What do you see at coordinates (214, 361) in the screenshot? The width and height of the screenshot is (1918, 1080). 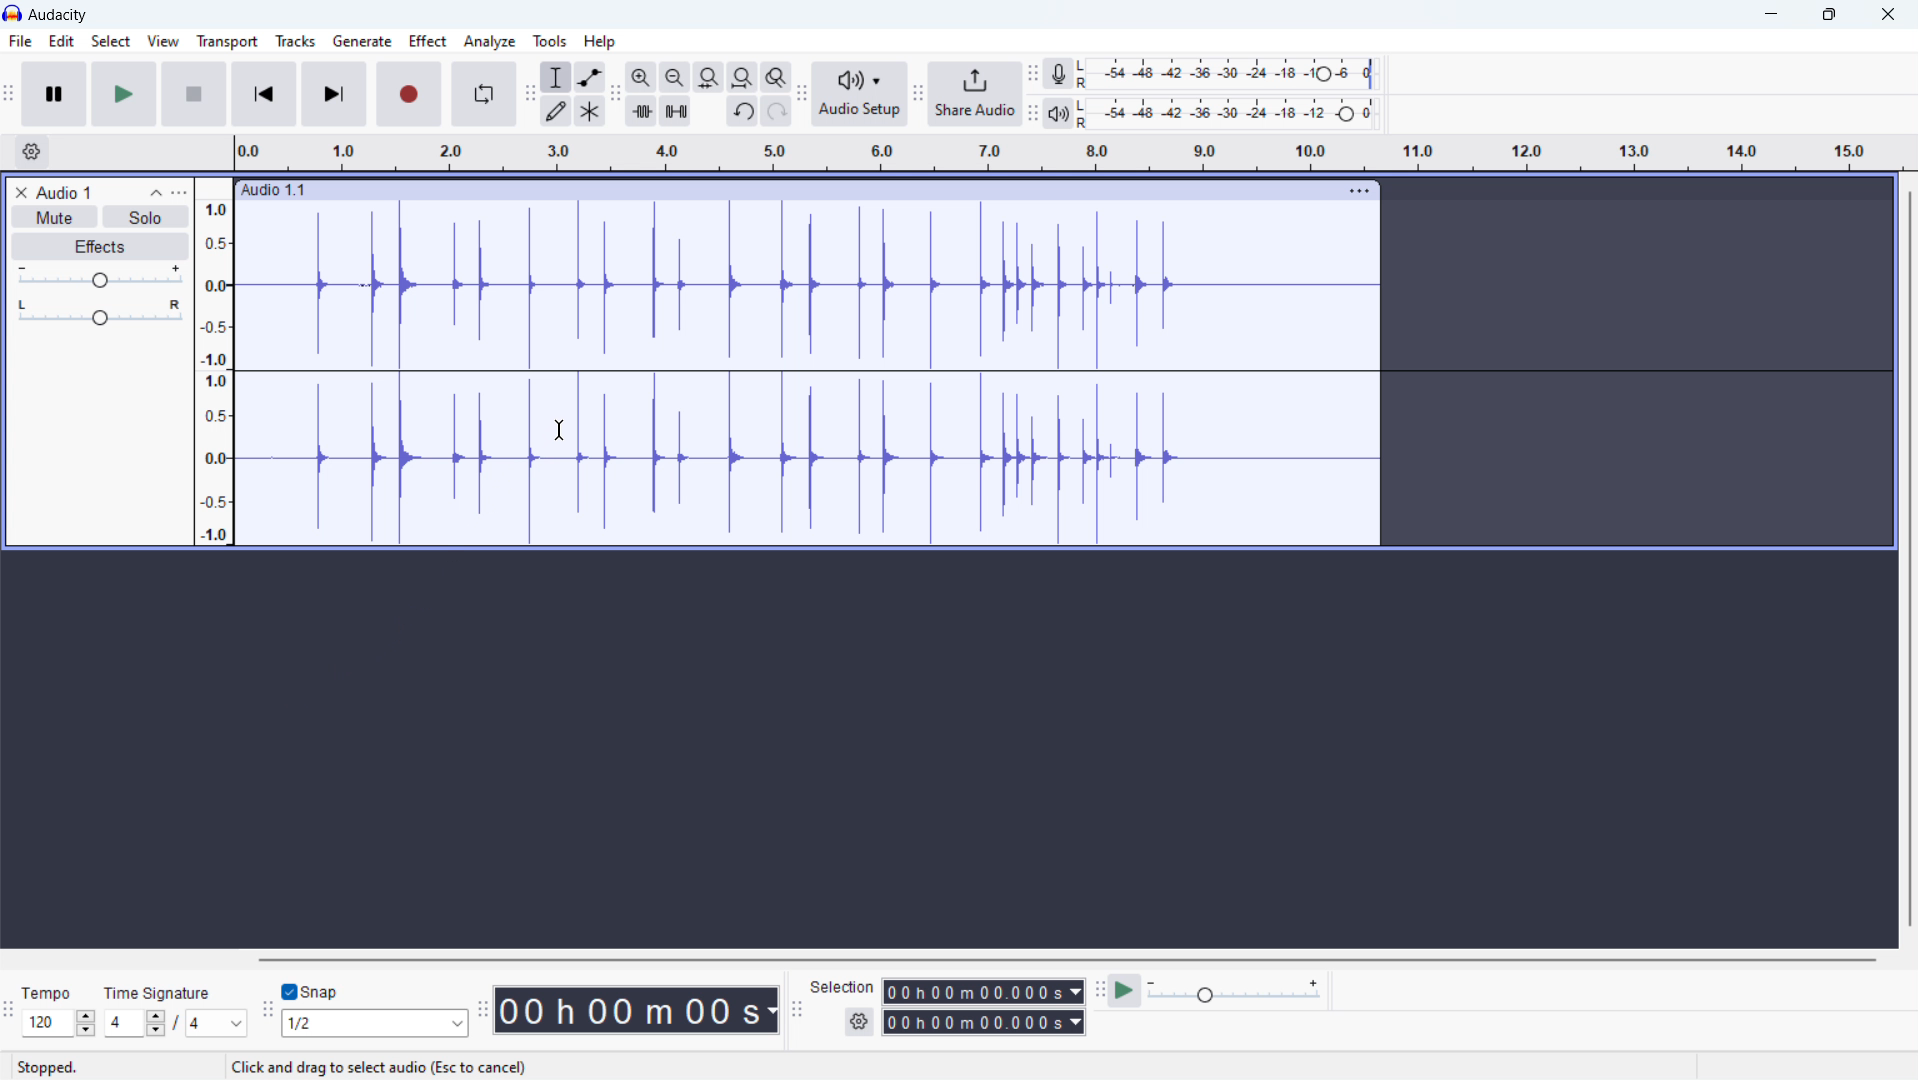 I see `amplitude` at bounding box center [214, 361].